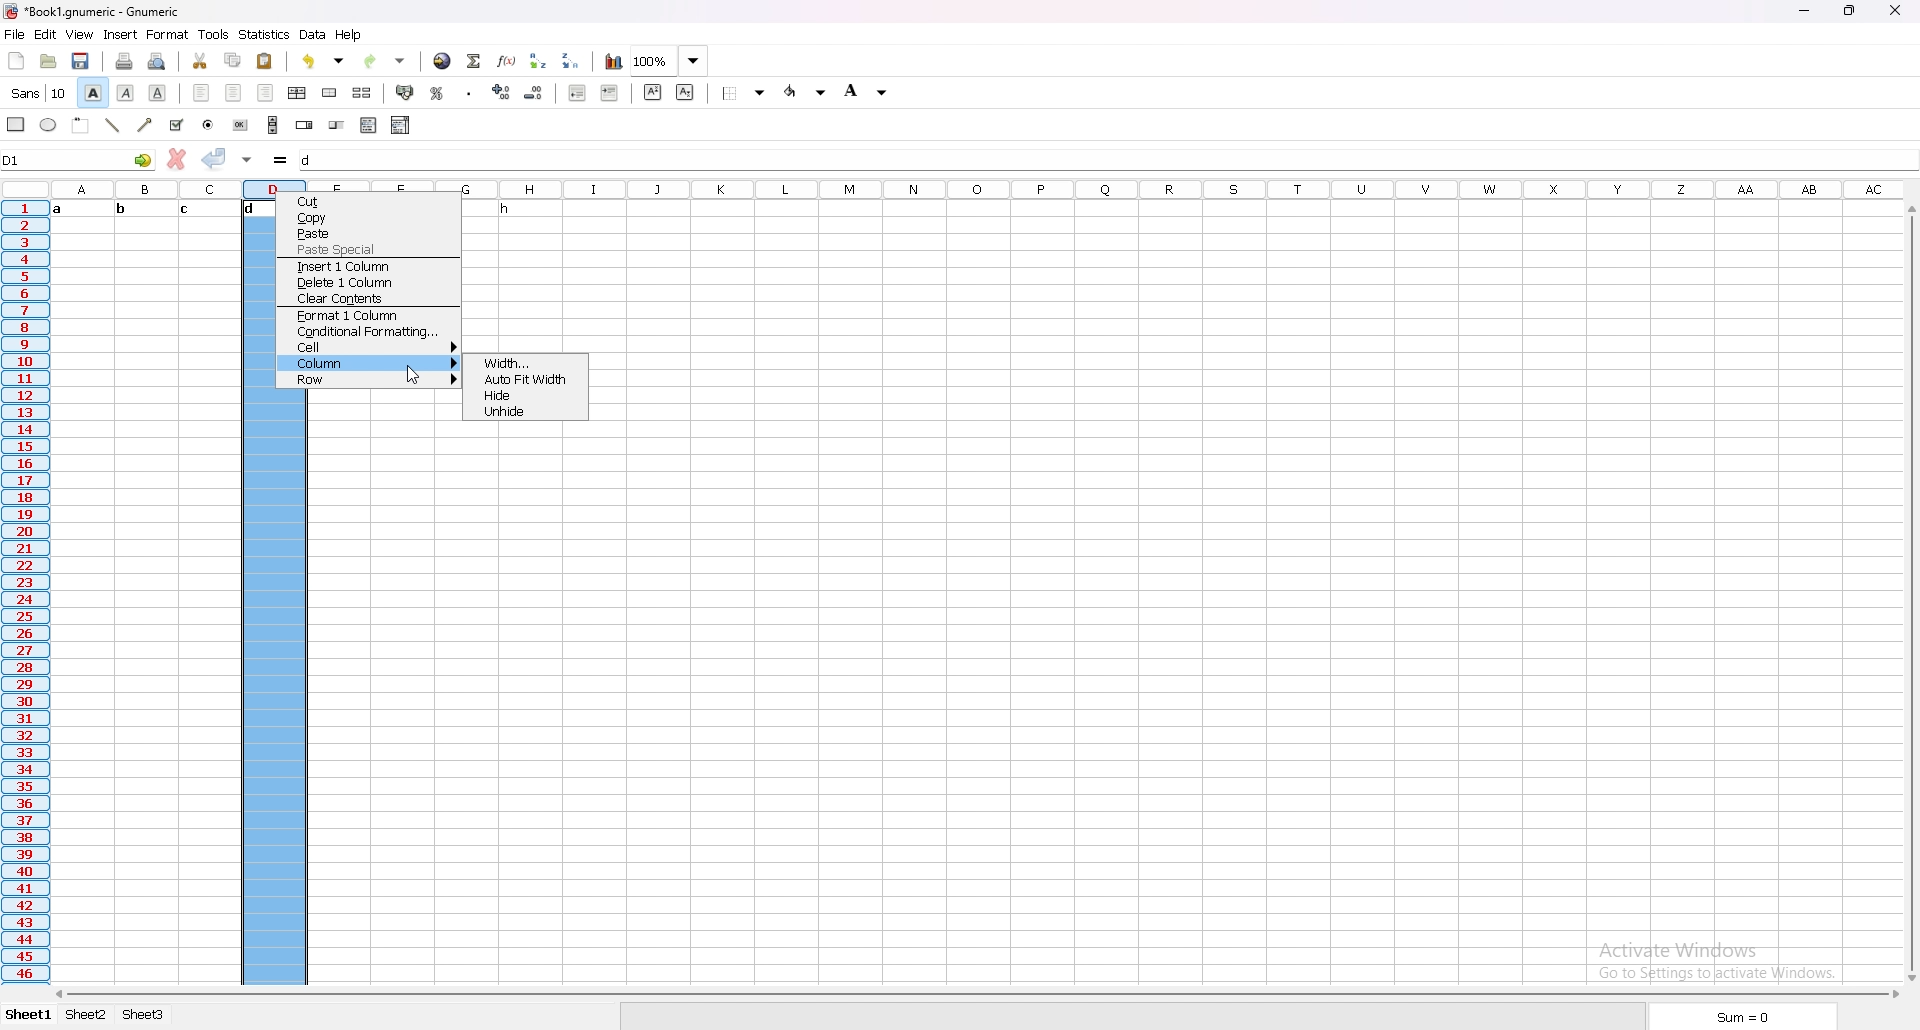 This screenshot has width=1920, height=1030. What do you see at coordinates (330, 92) in the screenshot?
I see `merge cell` at bounding box center [330, 92].